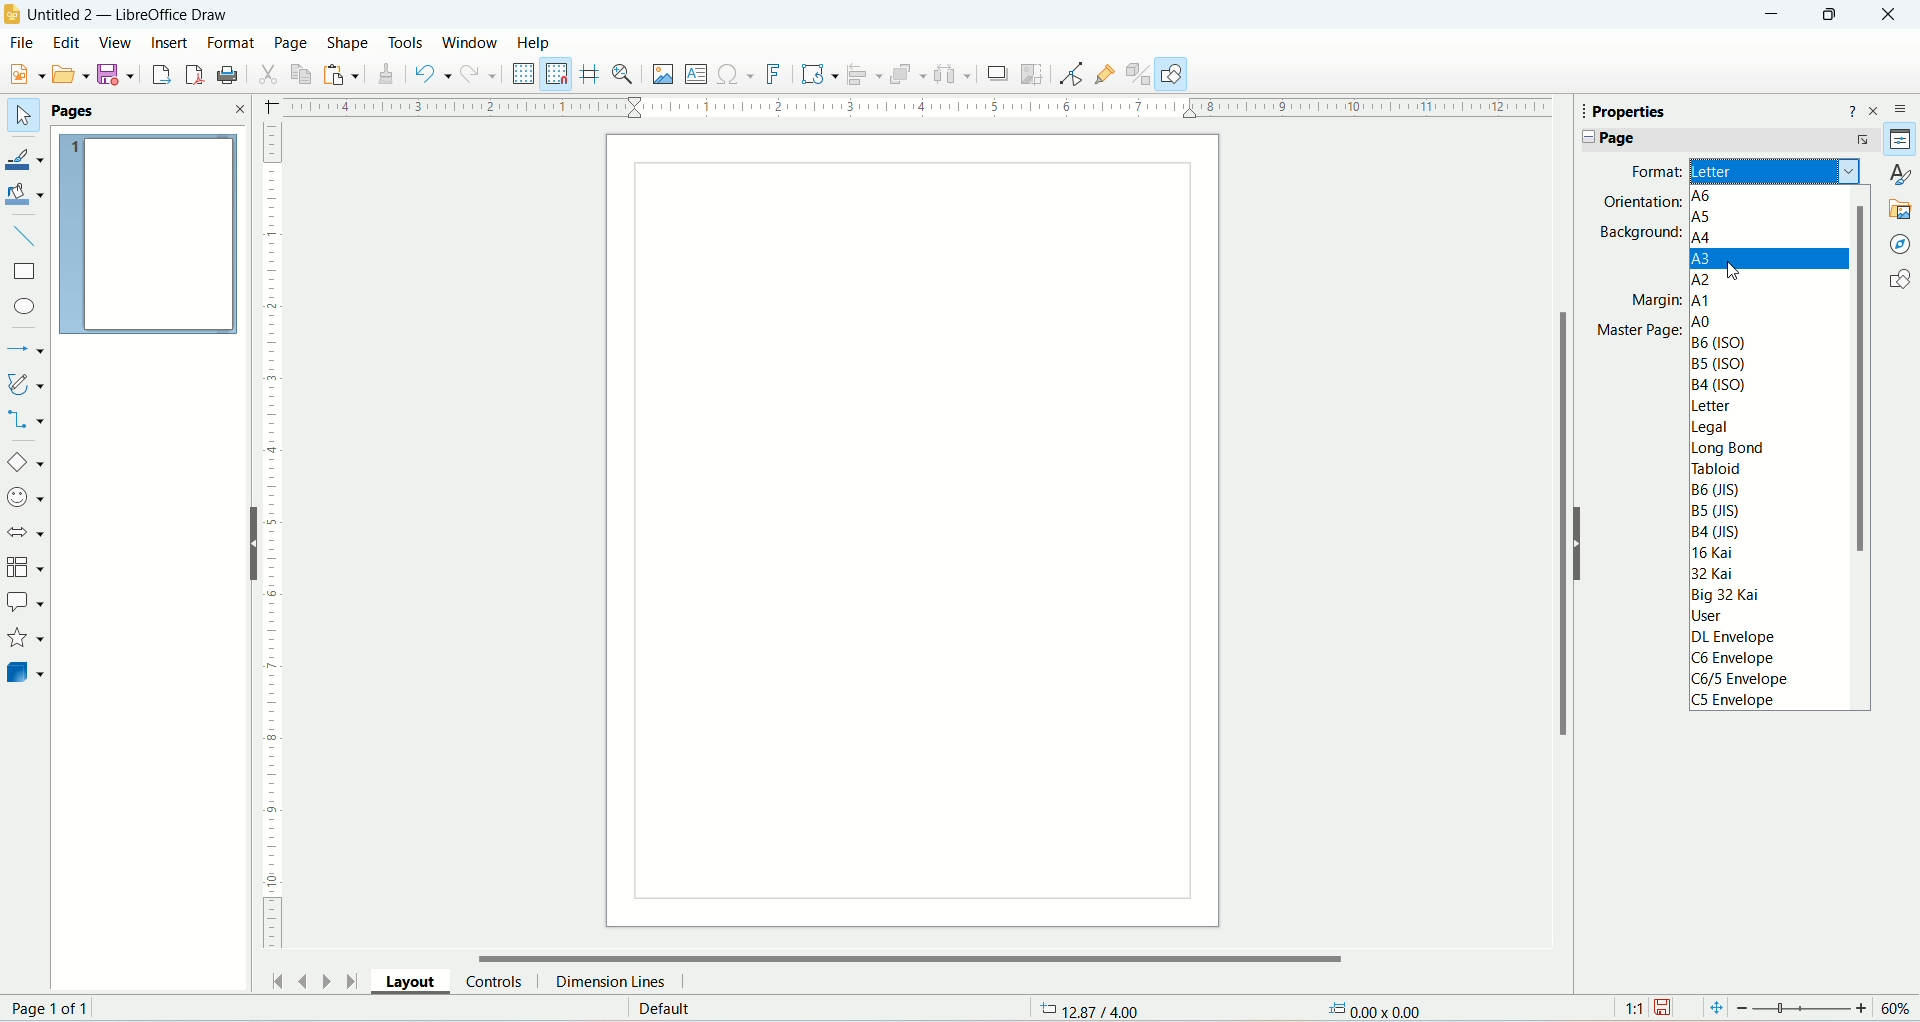 This screenshot has width=1920, height=1022. I want to click on Master page, so click(1636, 329).